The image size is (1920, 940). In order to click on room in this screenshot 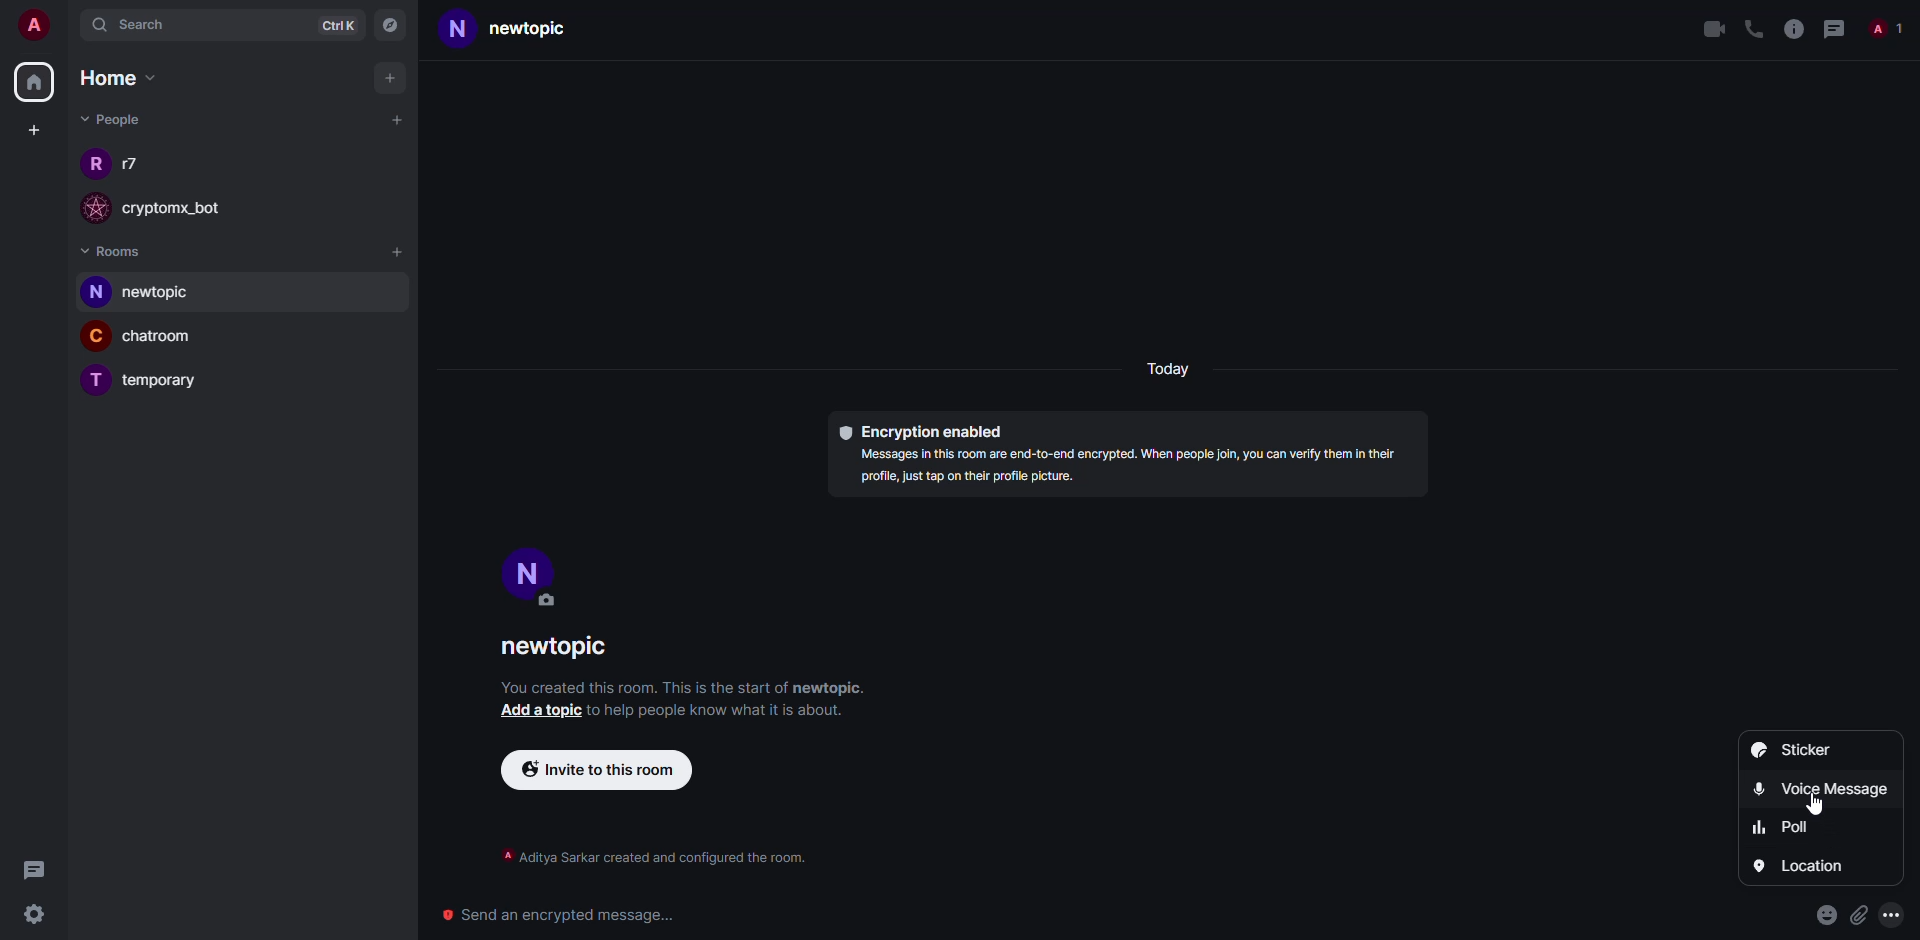, I will do `click(163, 382)`.